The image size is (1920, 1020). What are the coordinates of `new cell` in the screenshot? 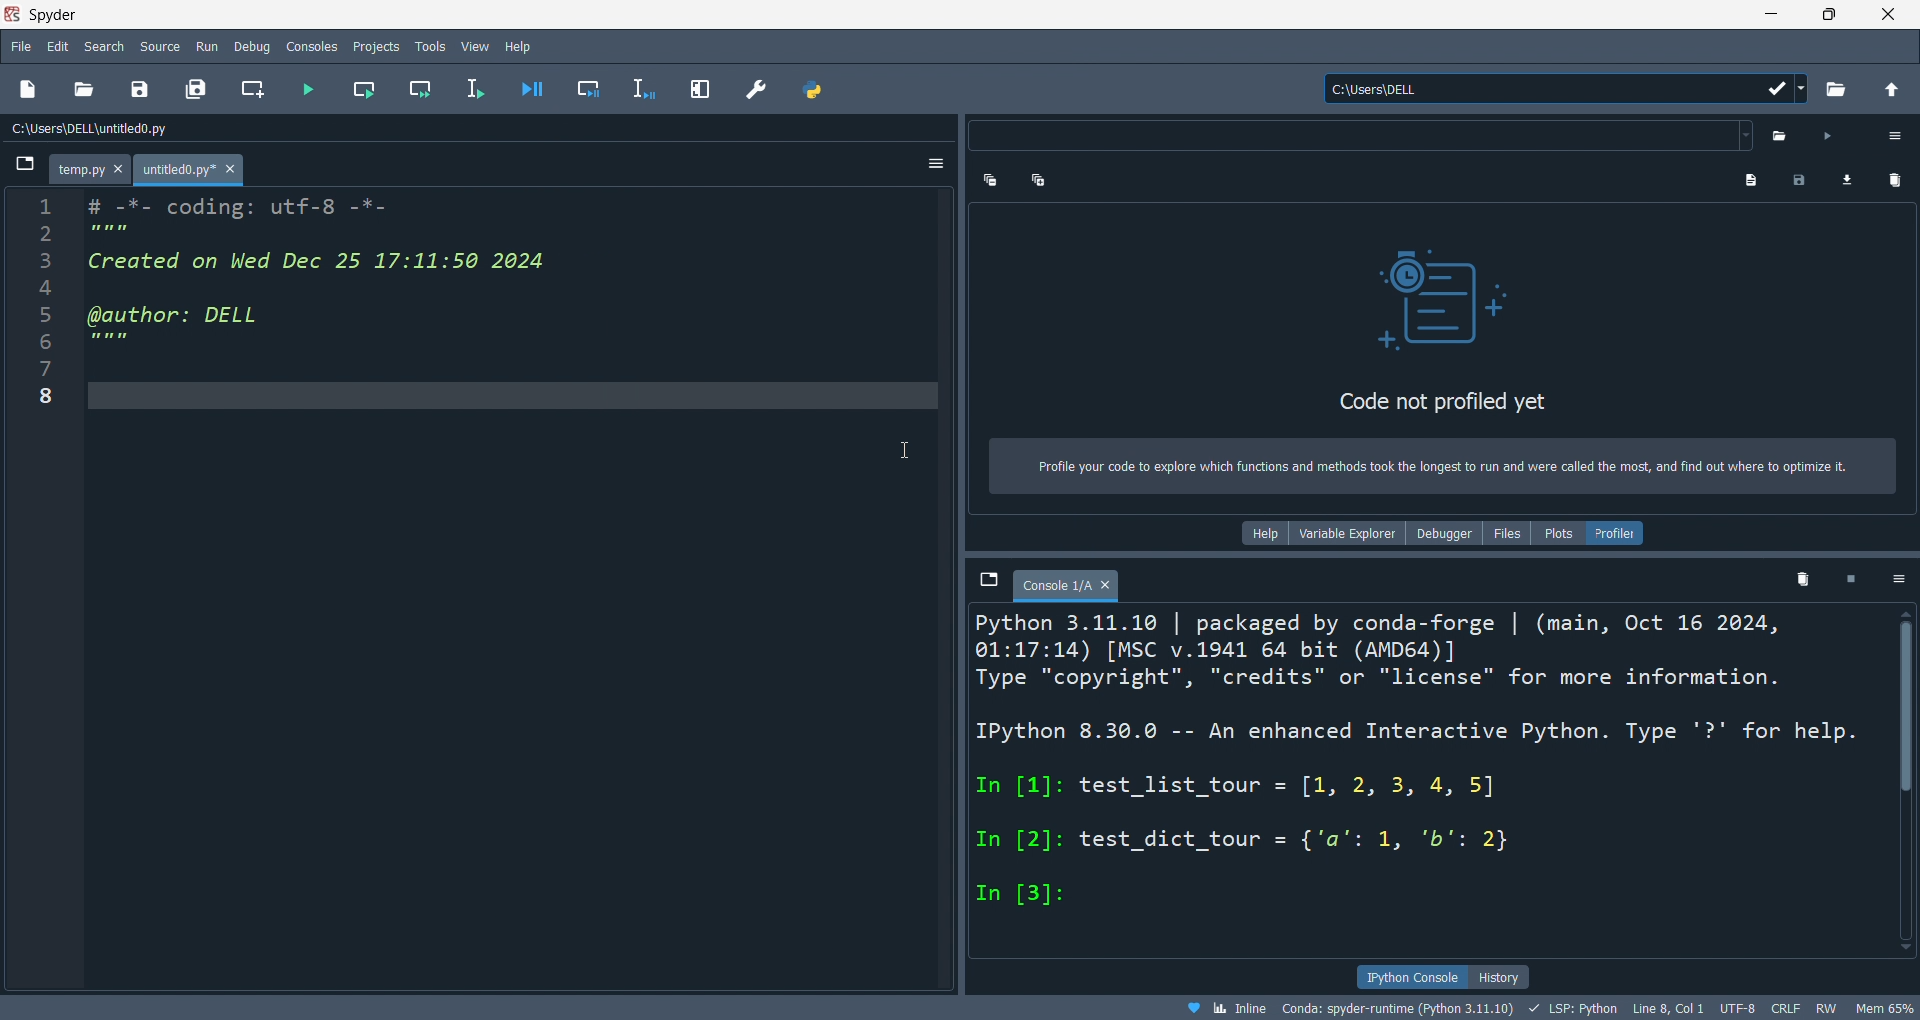 It's located at (250, 88).